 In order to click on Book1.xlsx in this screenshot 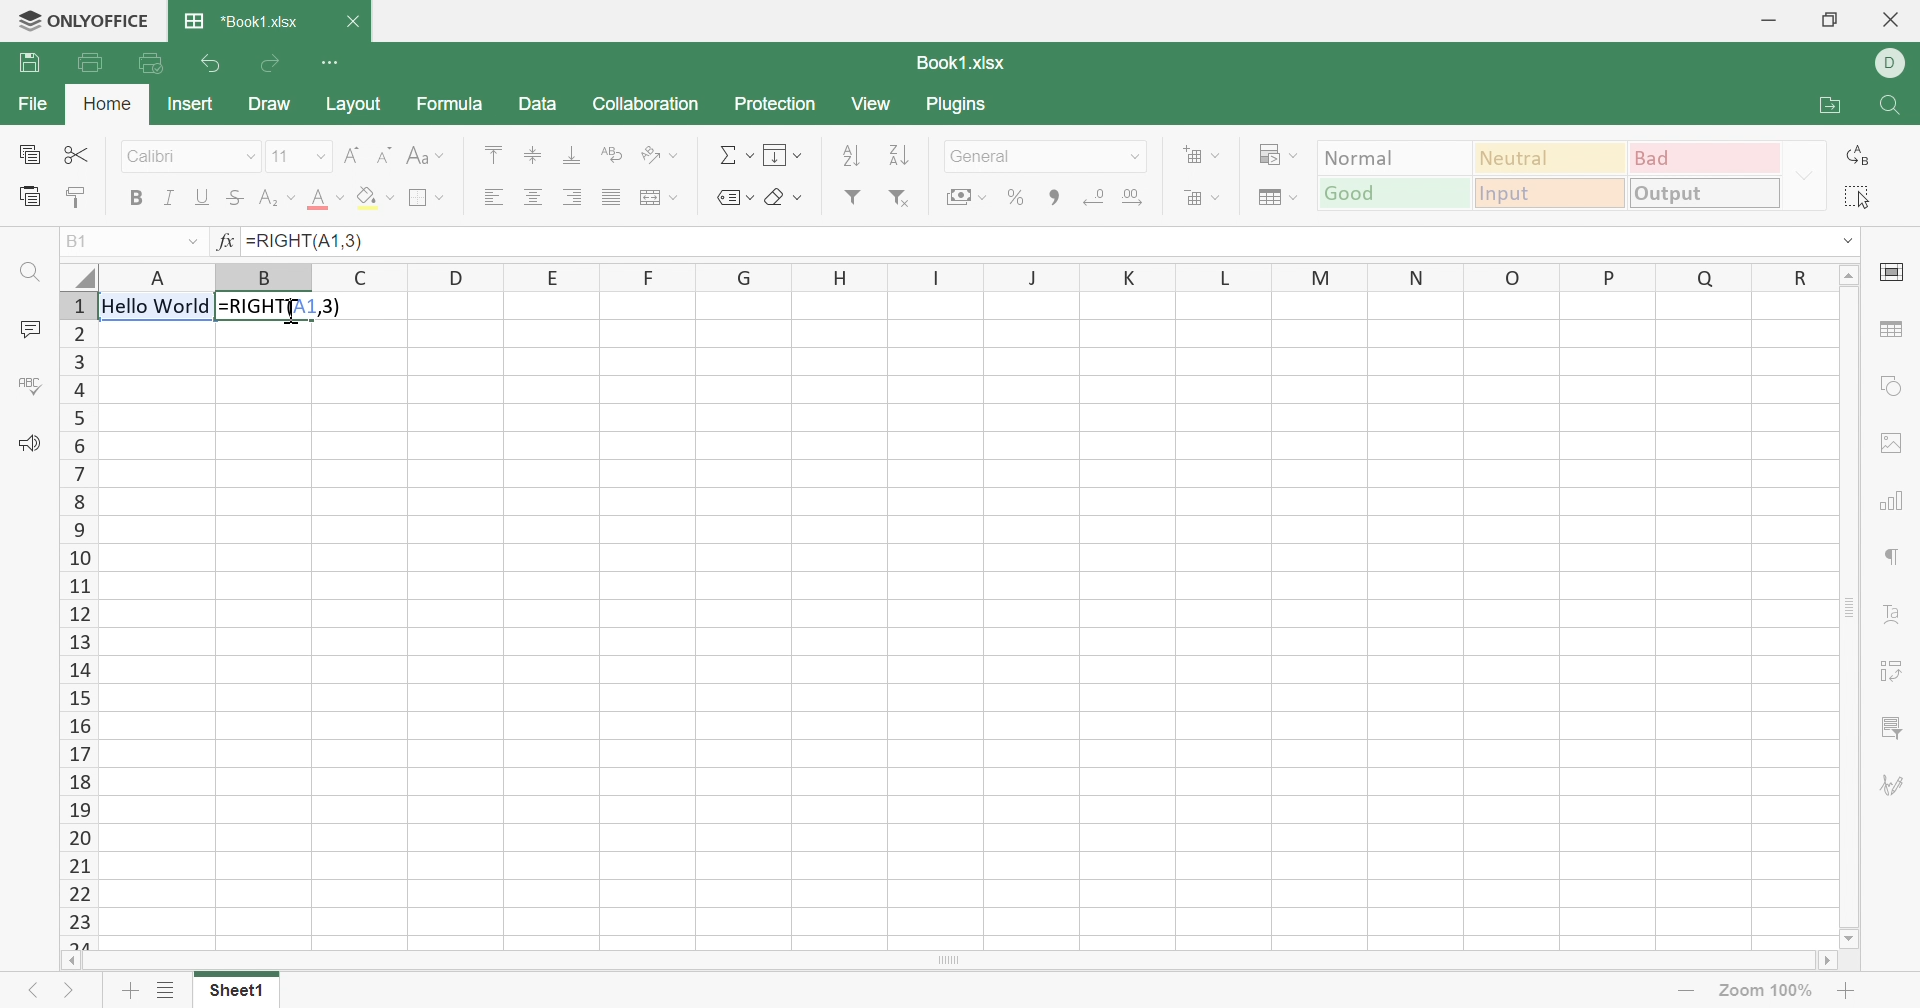, I will do `click(958, 61)`.